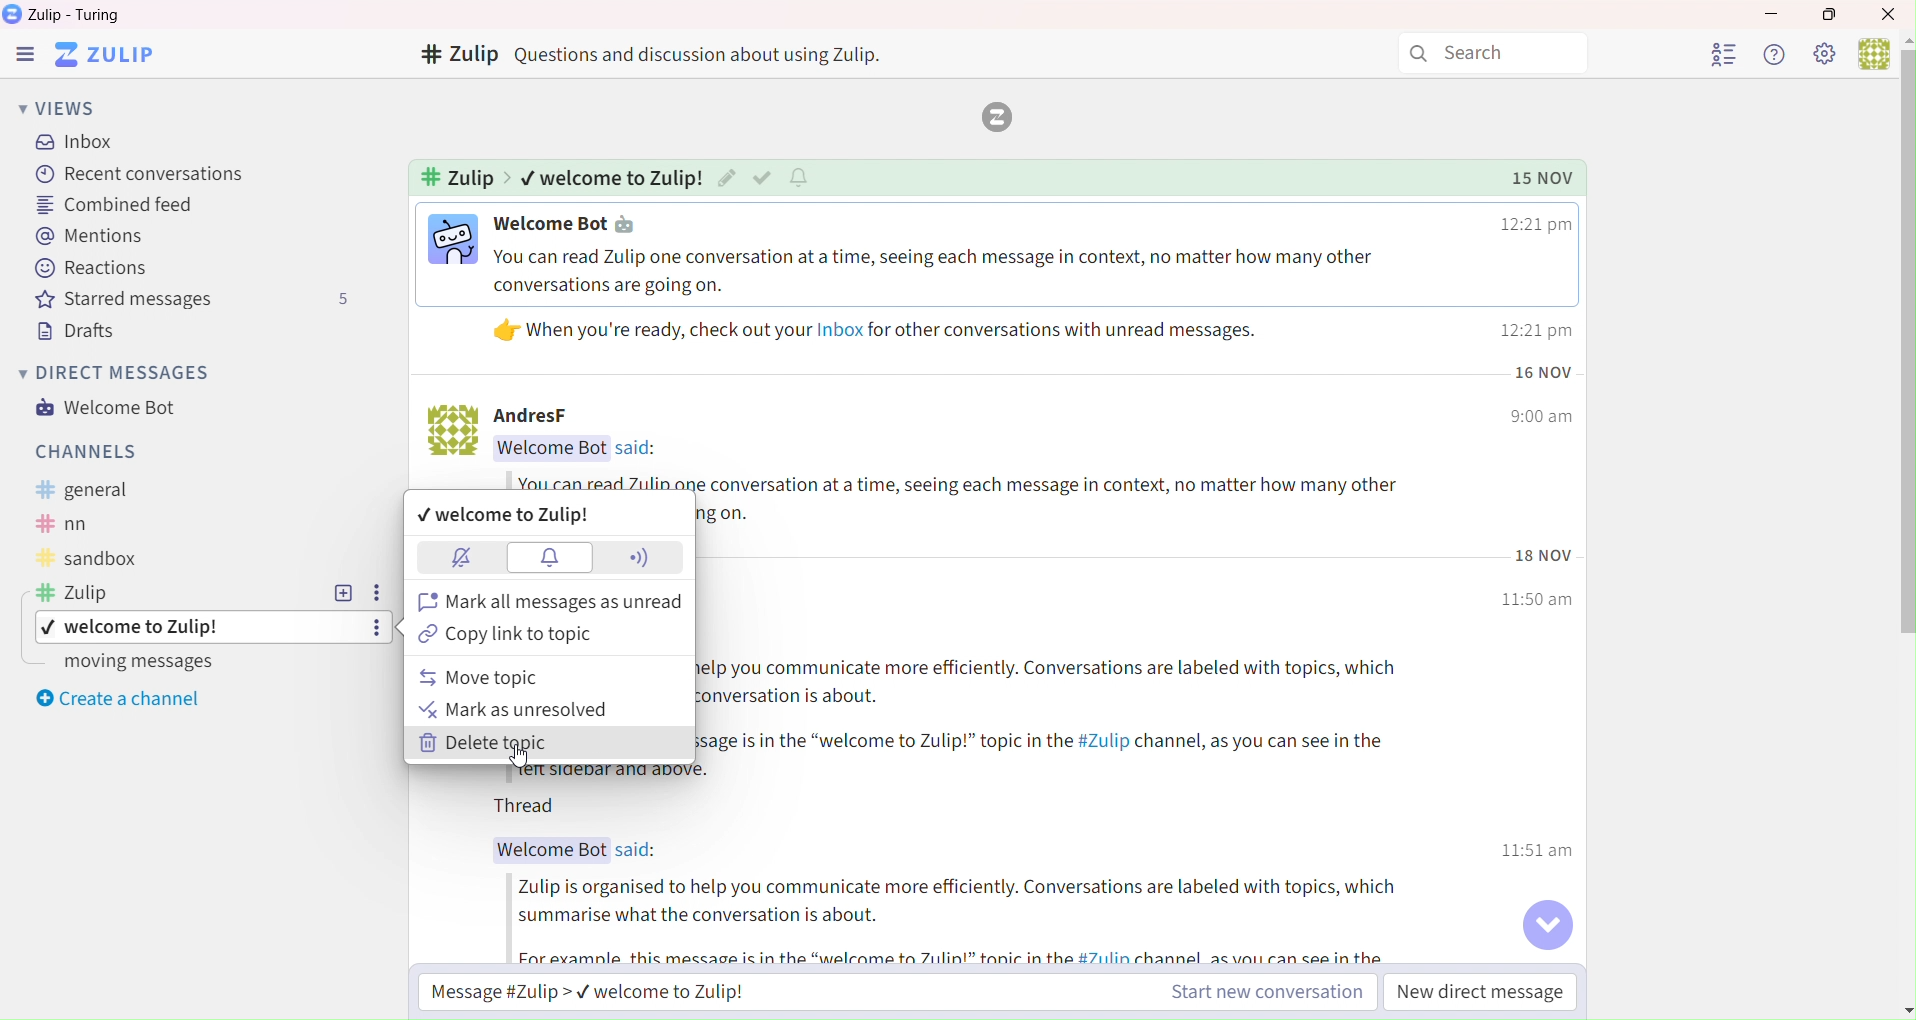 Image resolution: width=1916 pixels, height=1020 pixels. What do you see at coordinates (1547, 925) in the screenshot?
I see `Go to bottom of conversation button` at bounding box center [1547, 925].